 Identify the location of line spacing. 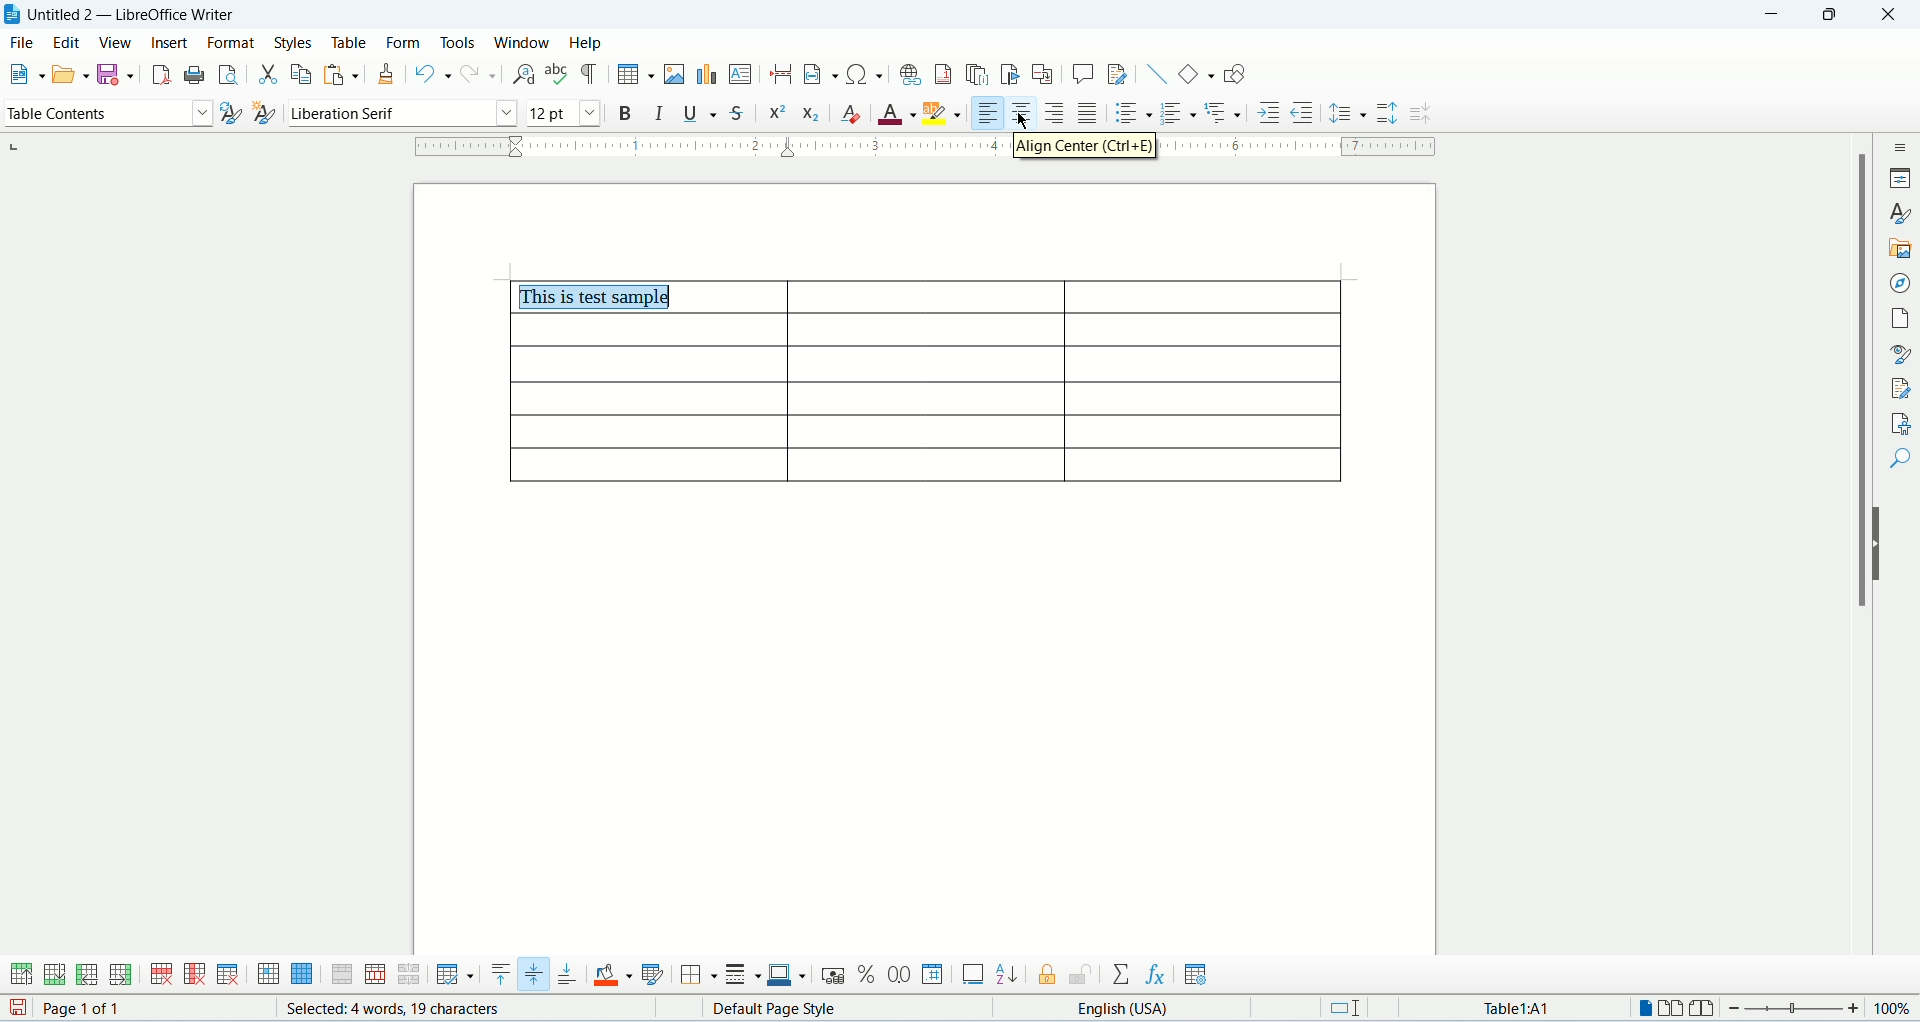
(1348, 113).